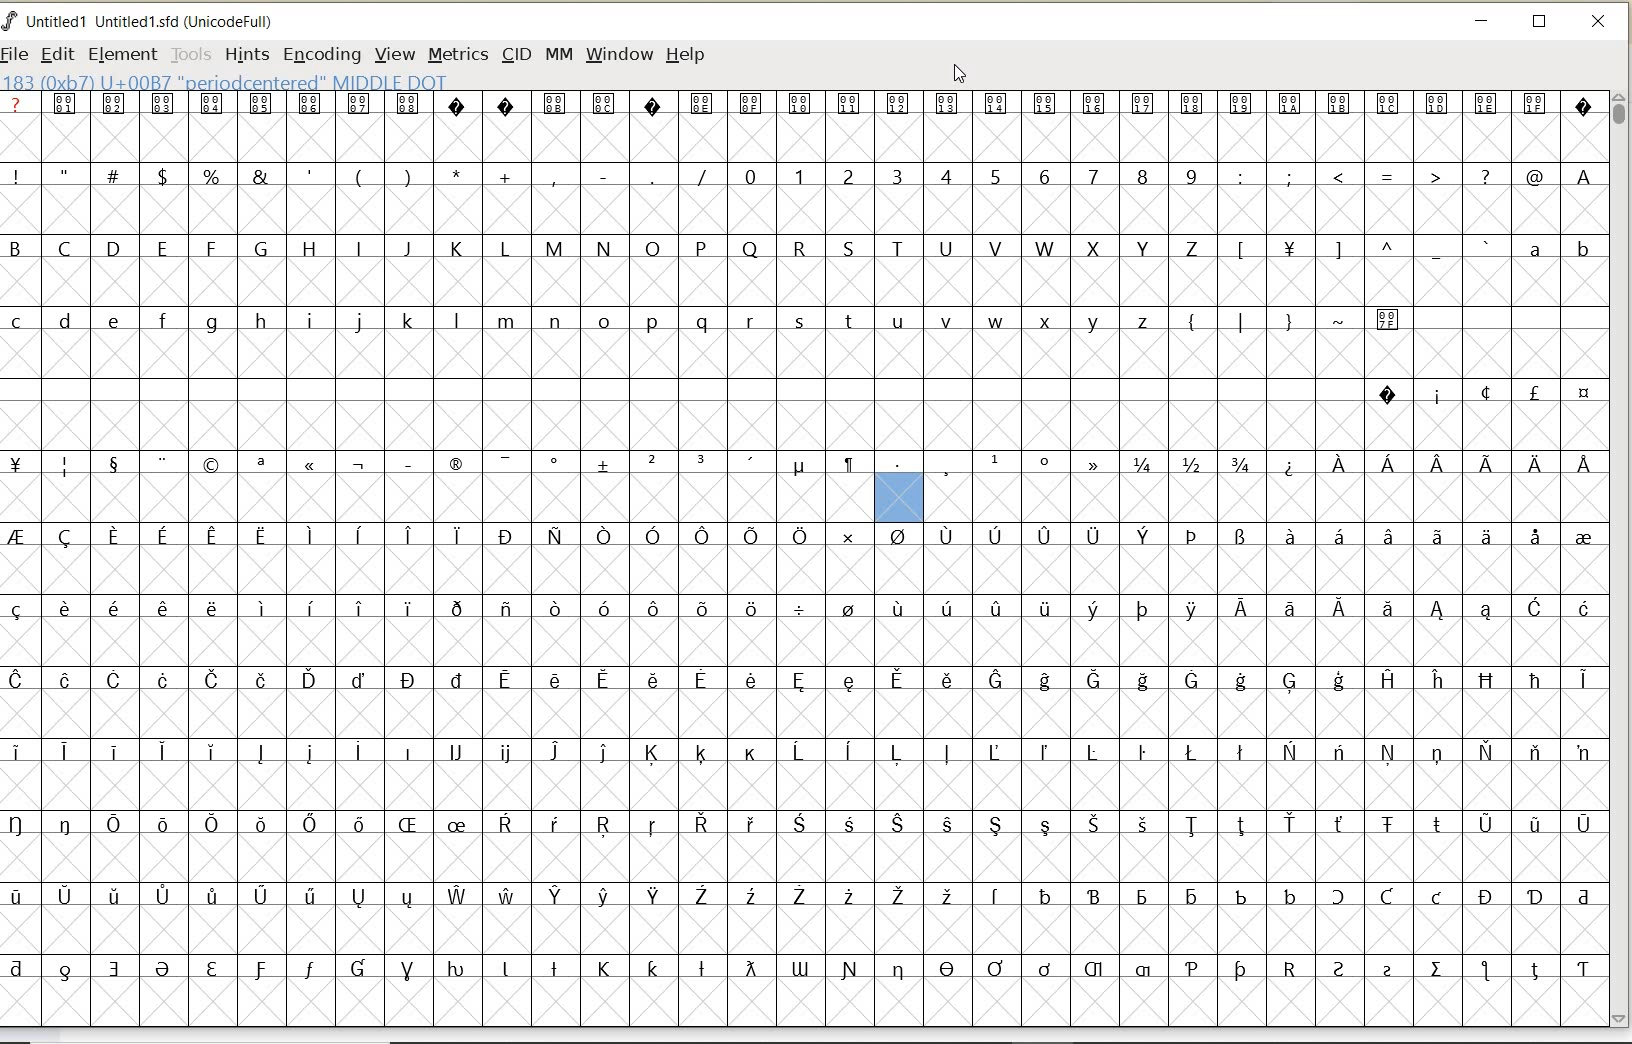 The height and width of the screenshot is (1044, 1632). Describe the element at coordinates (357, 175) in the screenshot. I see `special characters` at that location.